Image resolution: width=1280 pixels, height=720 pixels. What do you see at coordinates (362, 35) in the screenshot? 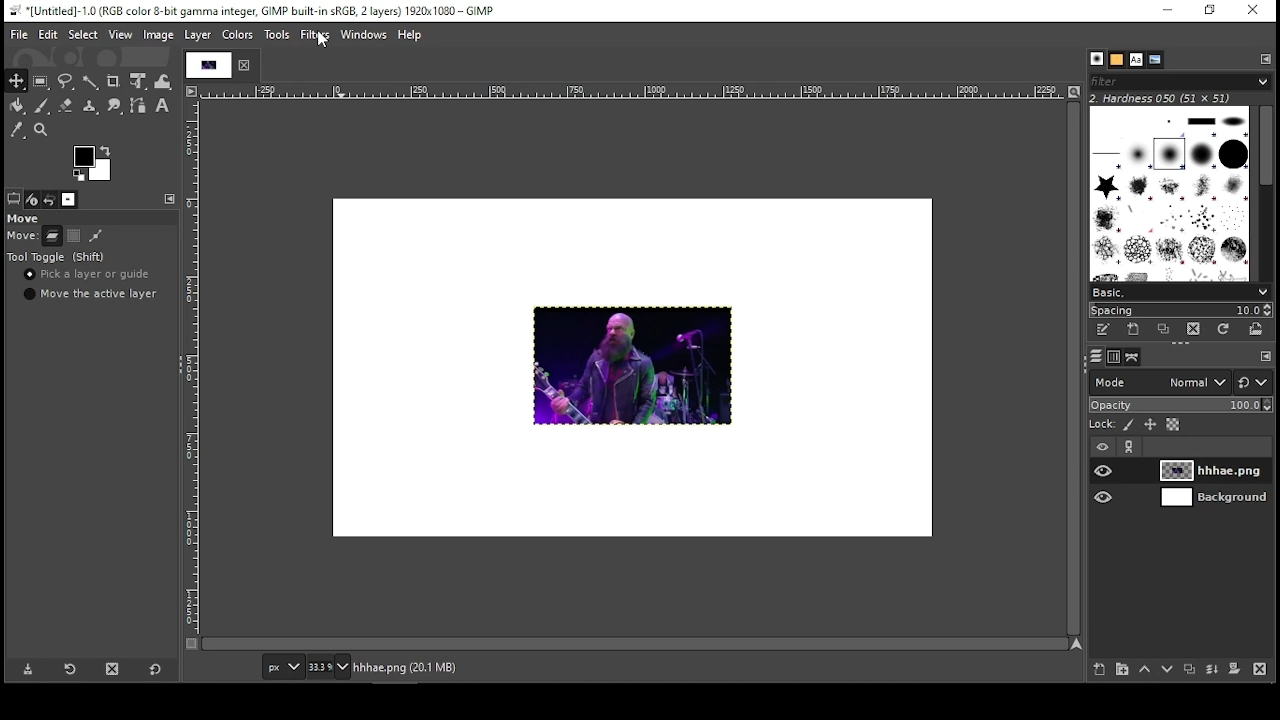
I see `windows` at bounding box center [362, 35].